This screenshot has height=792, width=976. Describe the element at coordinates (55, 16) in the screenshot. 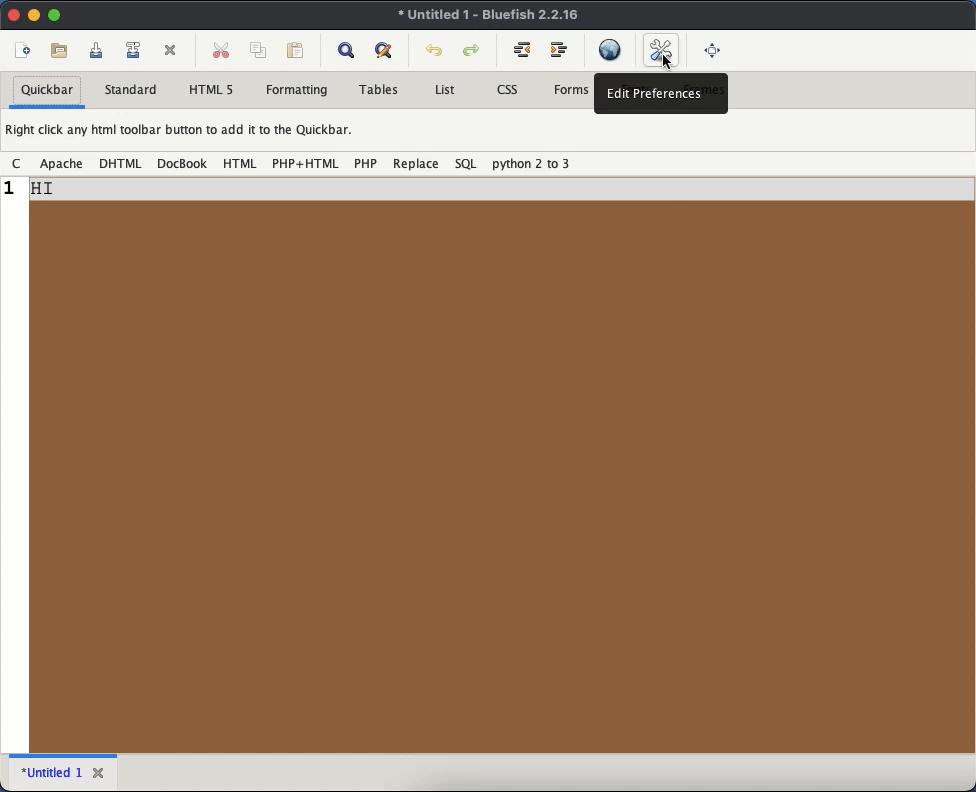

I see `maximize` at that location.